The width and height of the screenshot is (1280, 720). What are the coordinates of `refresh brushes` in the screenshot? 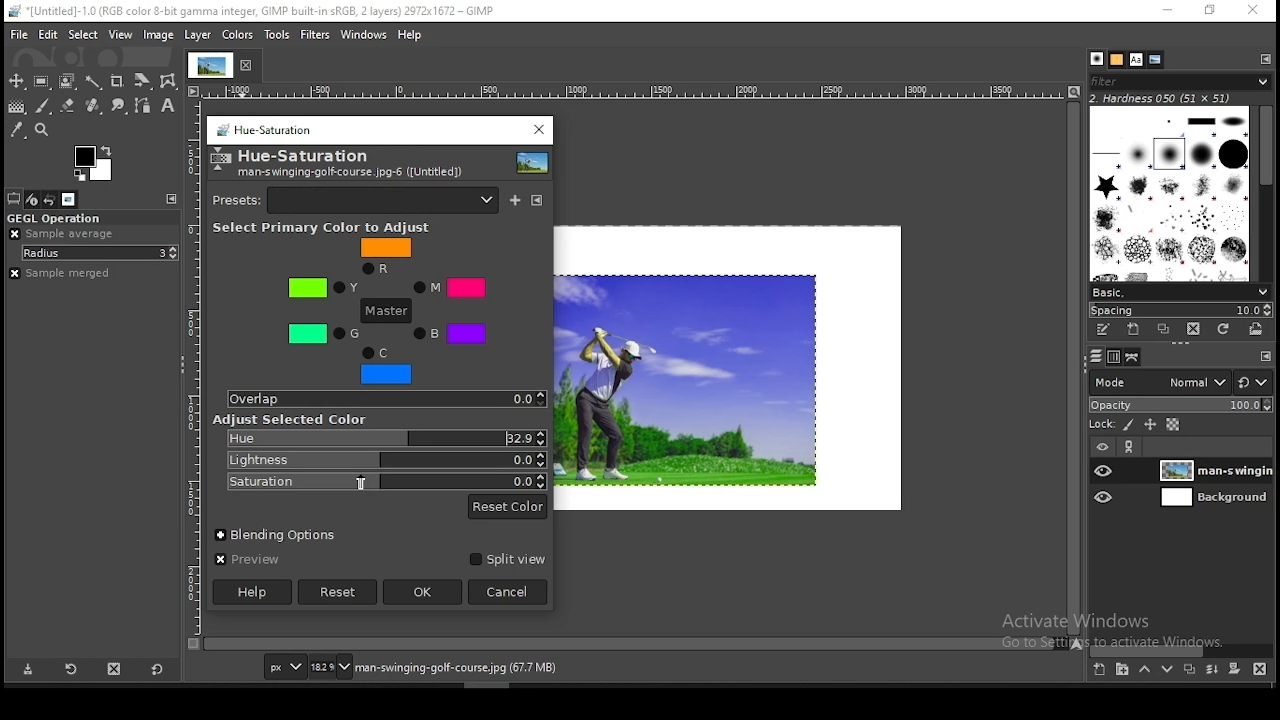 It's located at (1224, 329).